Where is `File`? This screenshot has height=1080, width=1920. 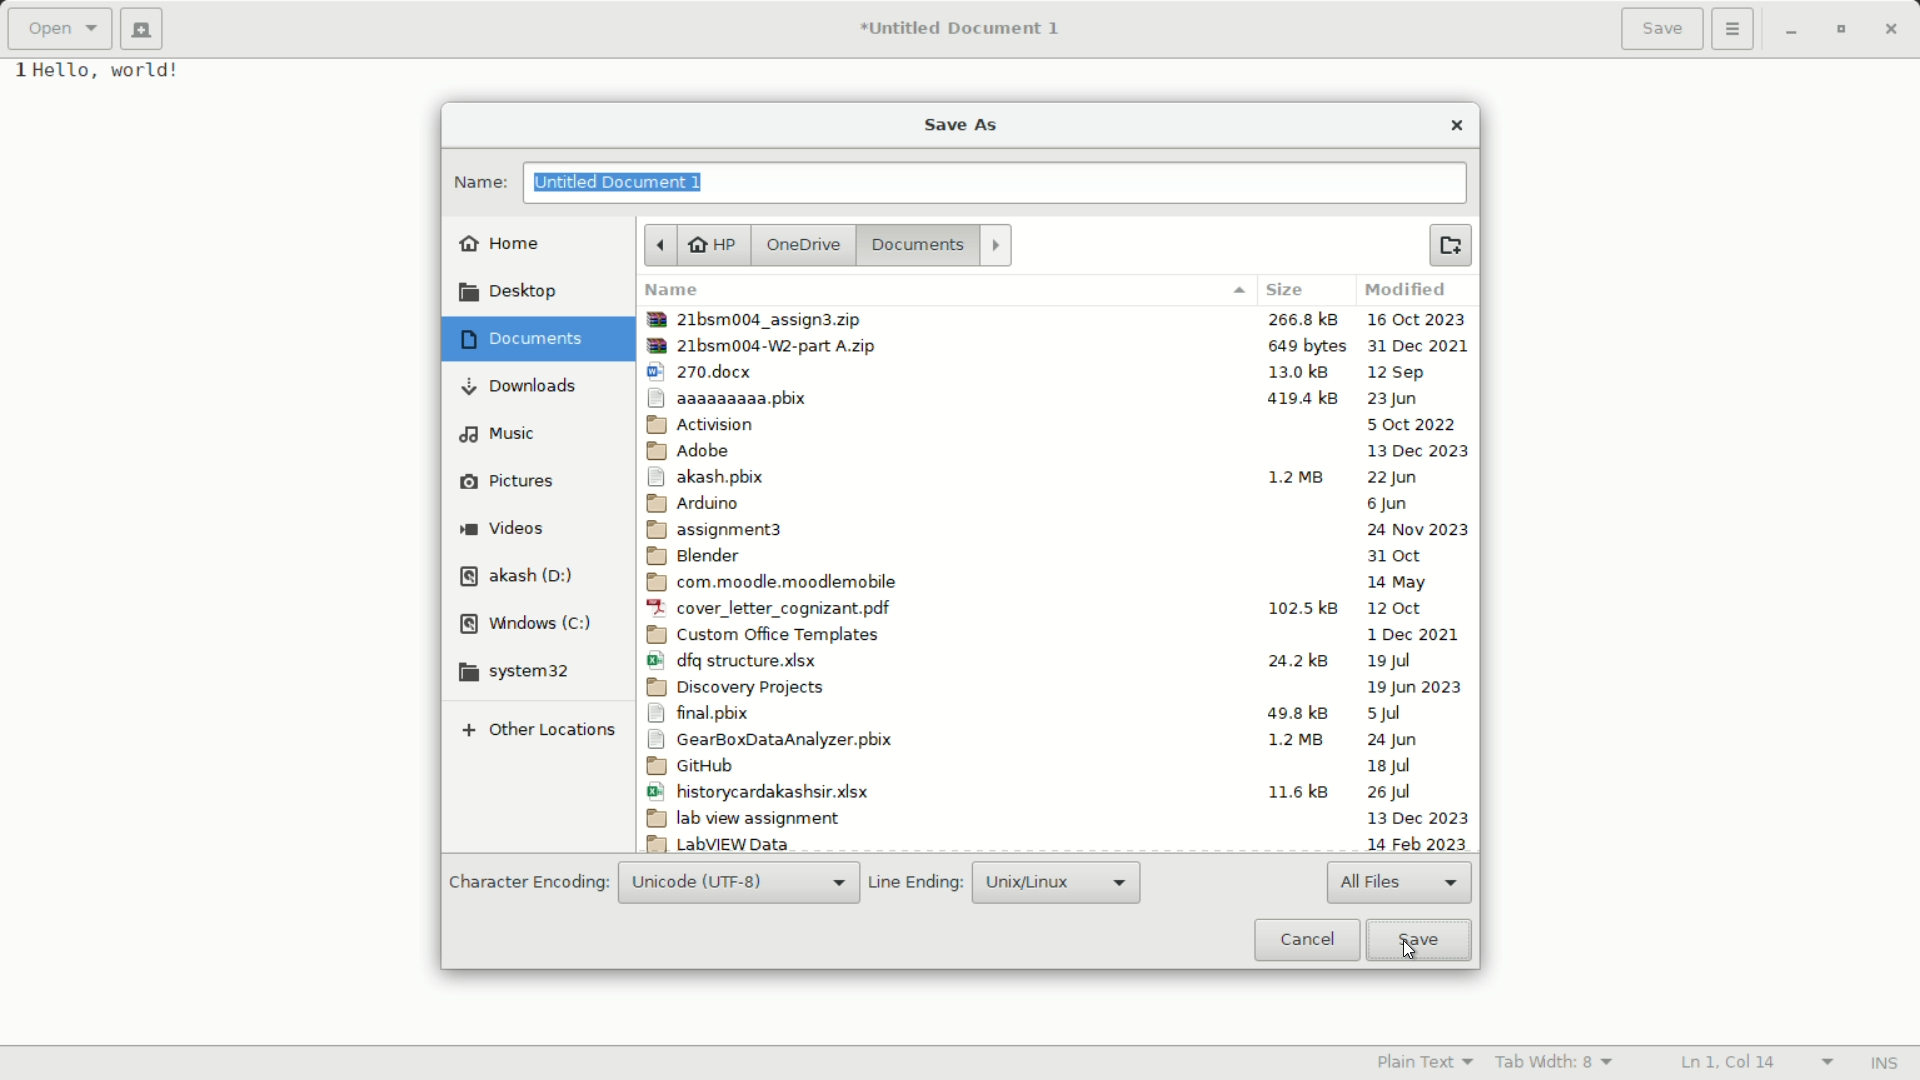
File is located at coordinates (1057, 423).